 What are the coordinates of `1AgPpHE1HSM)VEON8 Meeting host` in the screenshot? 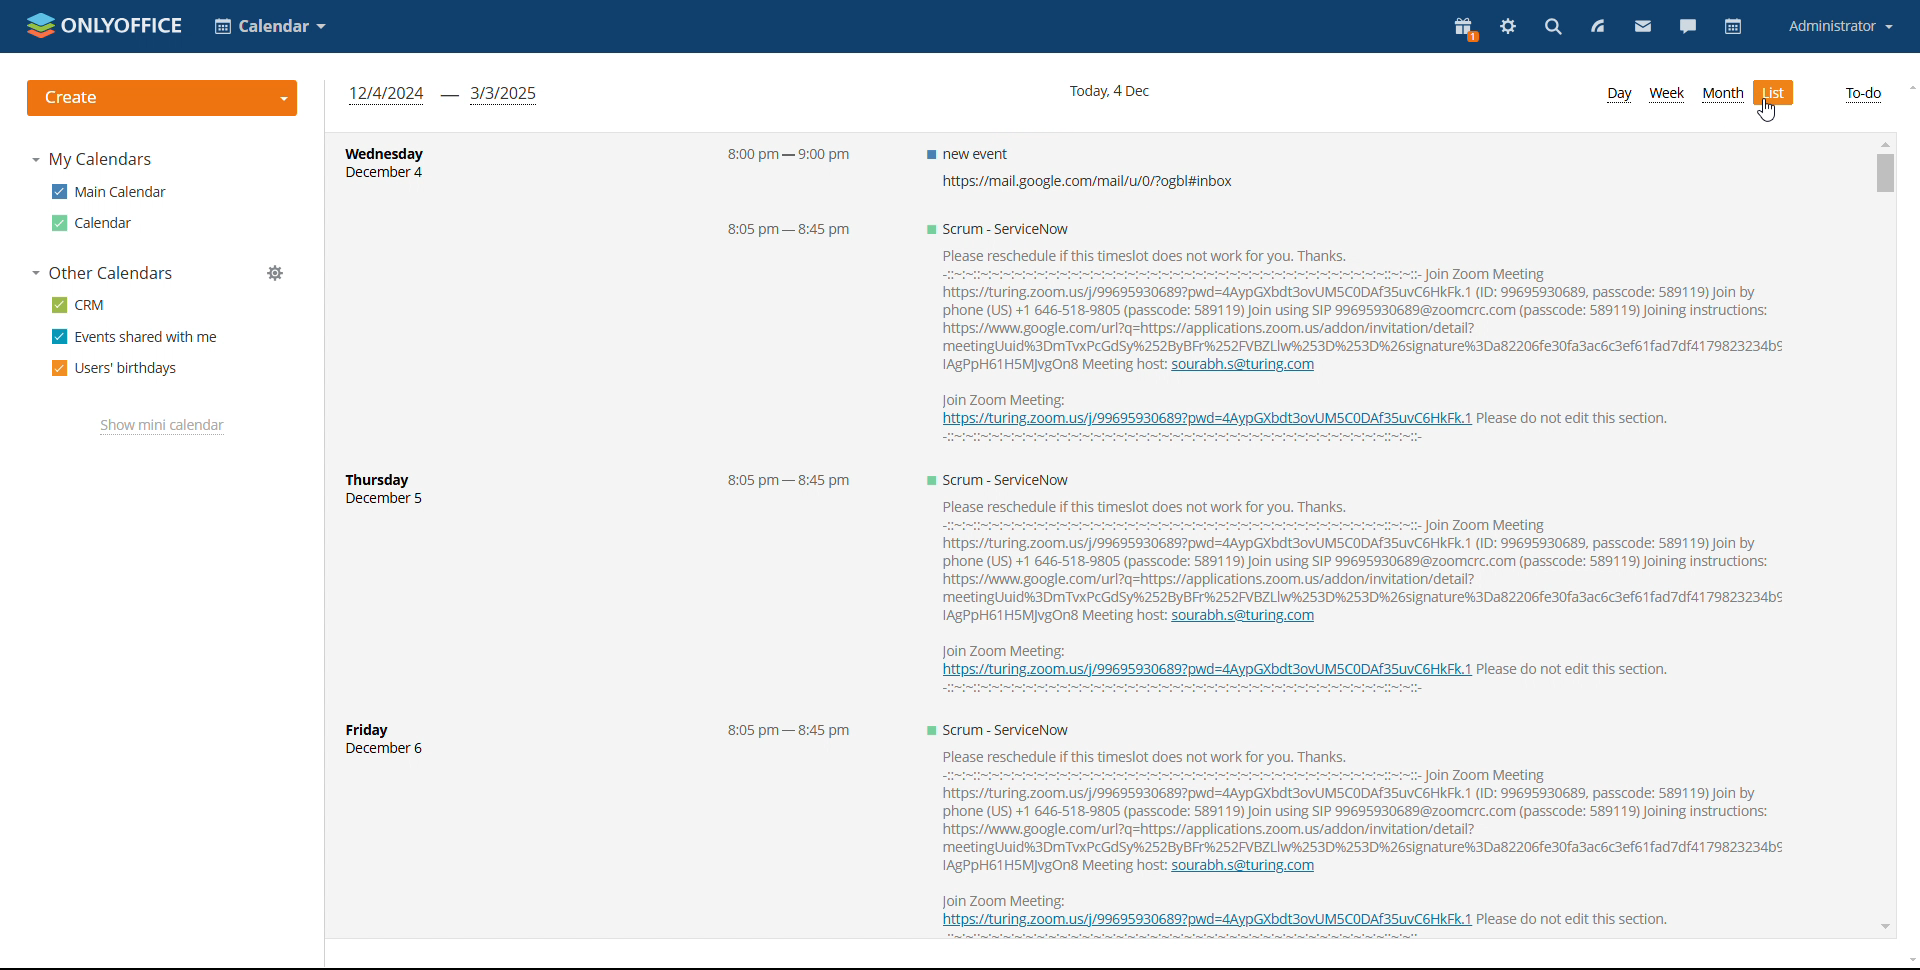 It's located at (1042, 366).